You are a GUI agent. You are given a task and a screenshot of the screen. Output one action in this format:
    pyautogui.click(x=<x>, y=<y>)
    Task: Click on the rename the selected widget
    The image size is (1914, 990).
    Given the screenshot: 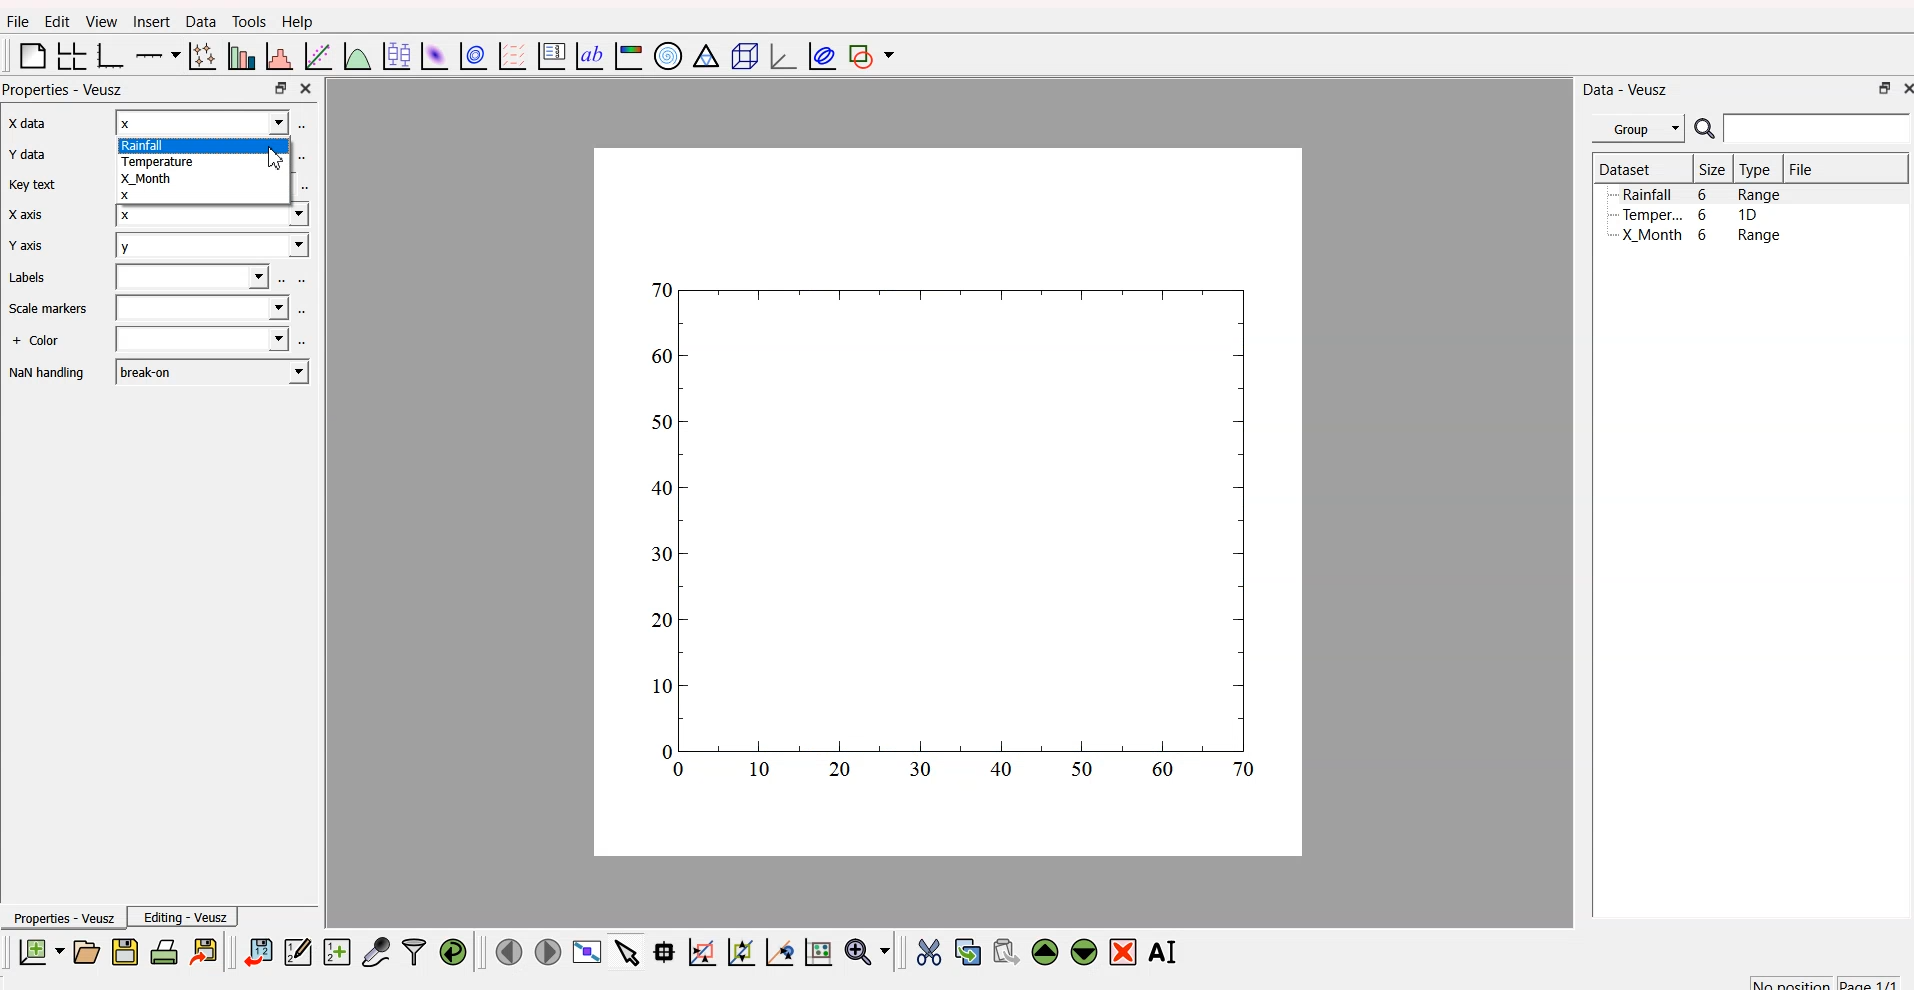 What is the action you would take?
    pyautogui.click(x=1166, y=951)
    